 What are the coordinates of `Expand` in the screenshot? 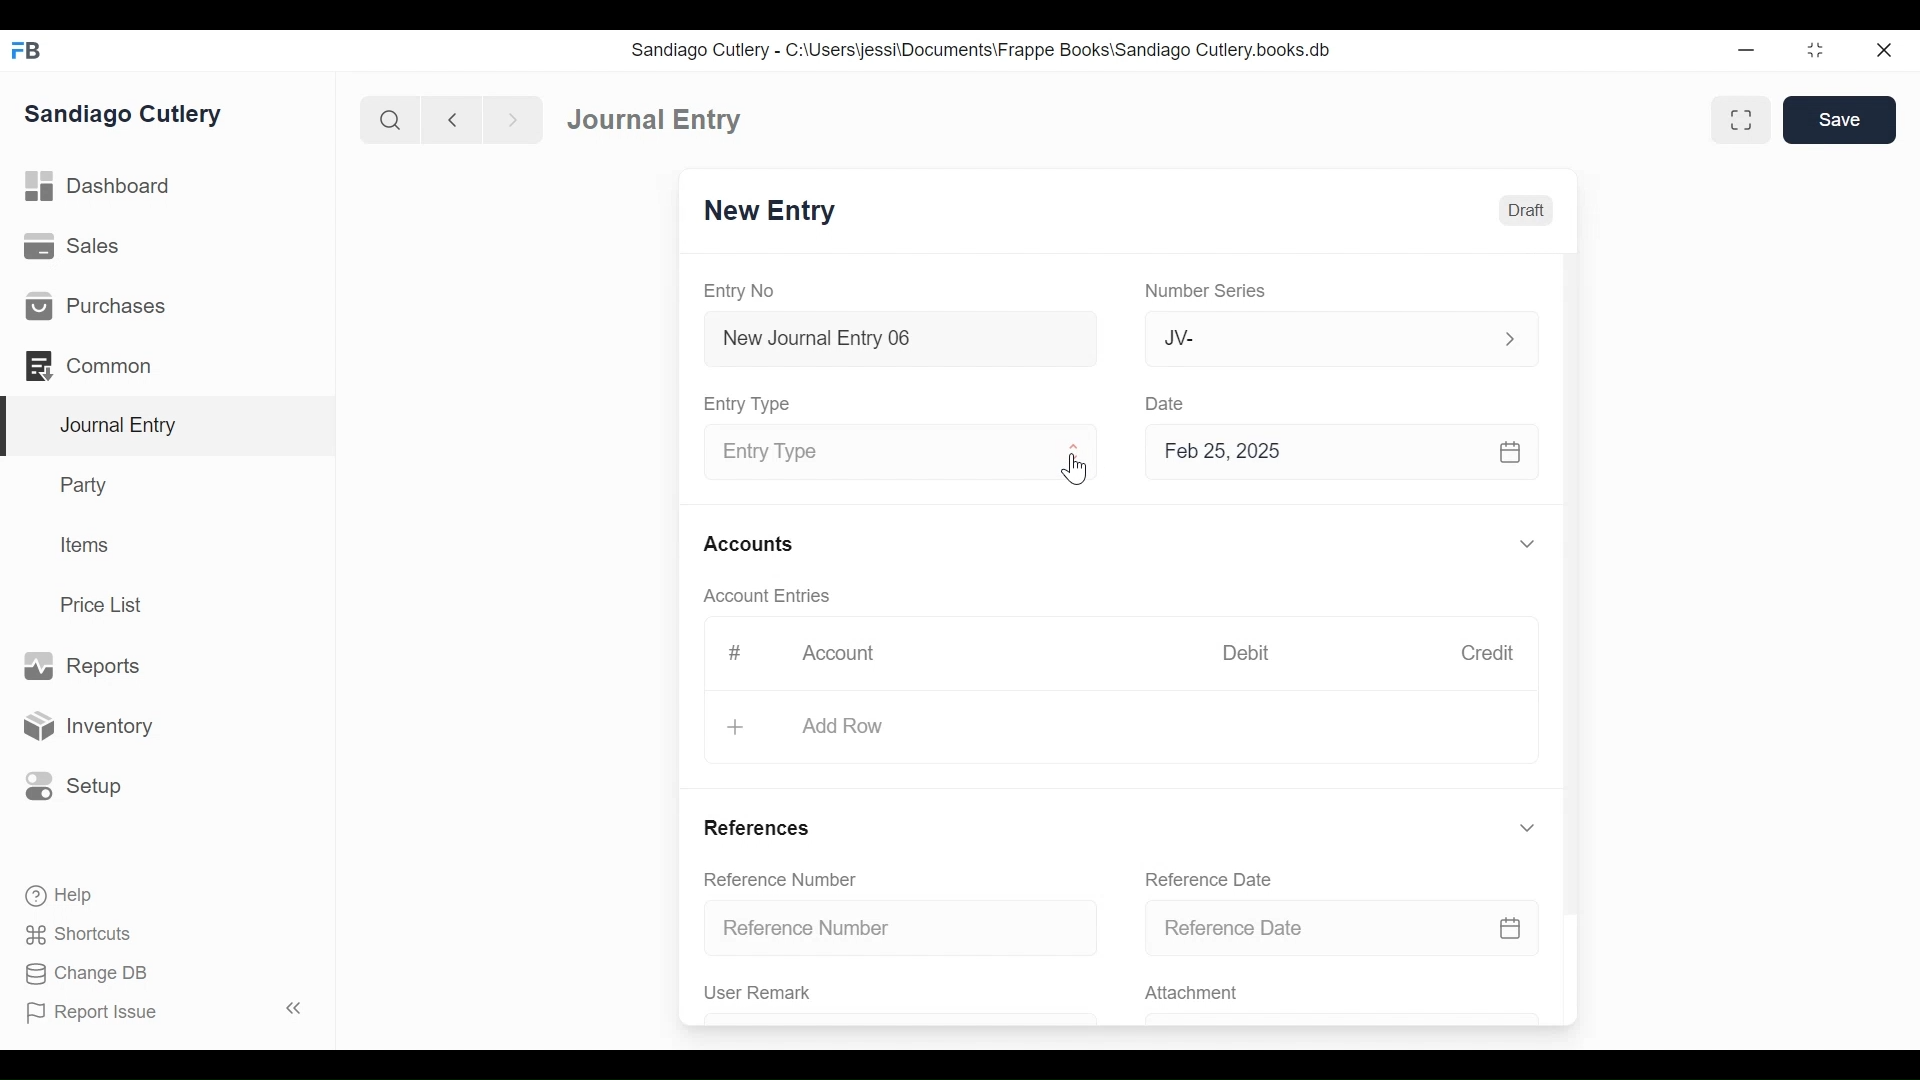 It's located at (1075, 452).